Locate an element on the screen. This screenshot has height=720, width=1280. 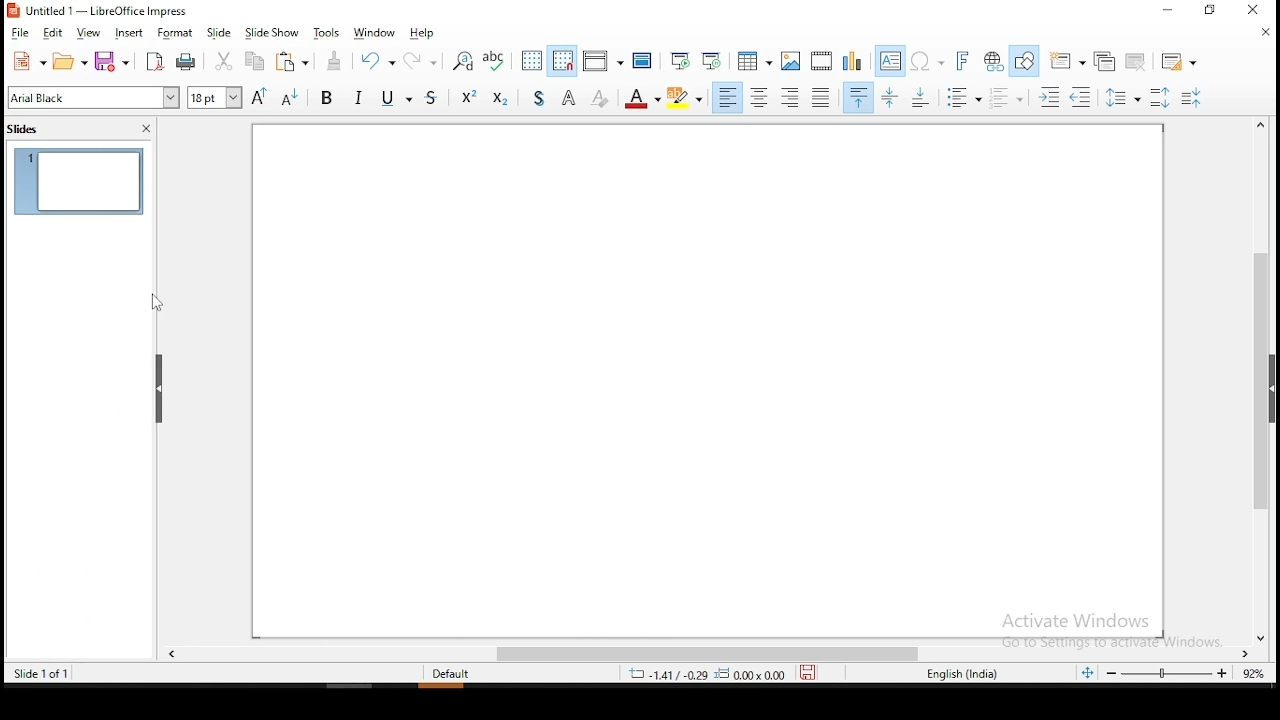
export as pdf is located at coordinates (155, 61).